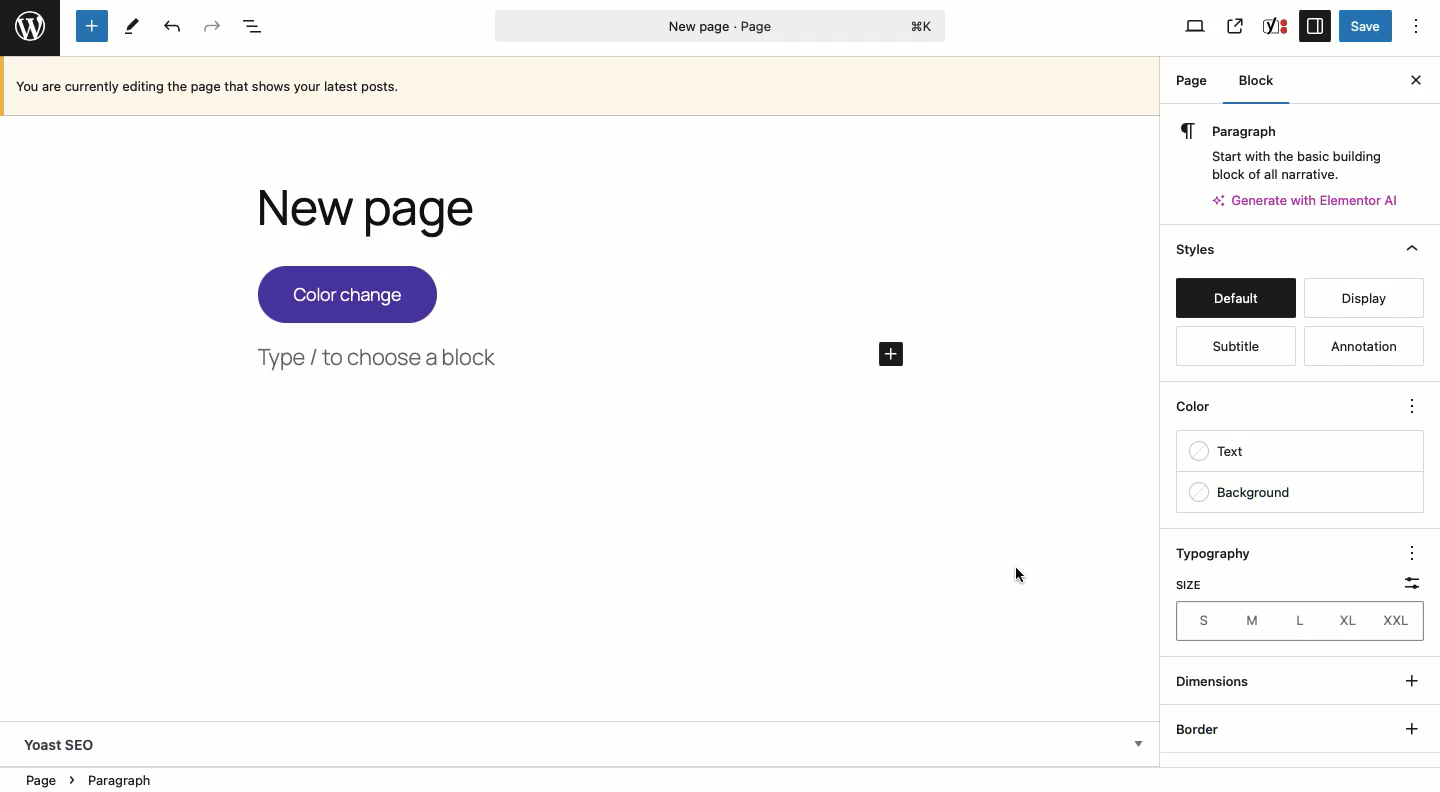  What do you see at coordinates (1415, 681) in the screenshot?
I see `expand` at bounding box center [1415, 681].